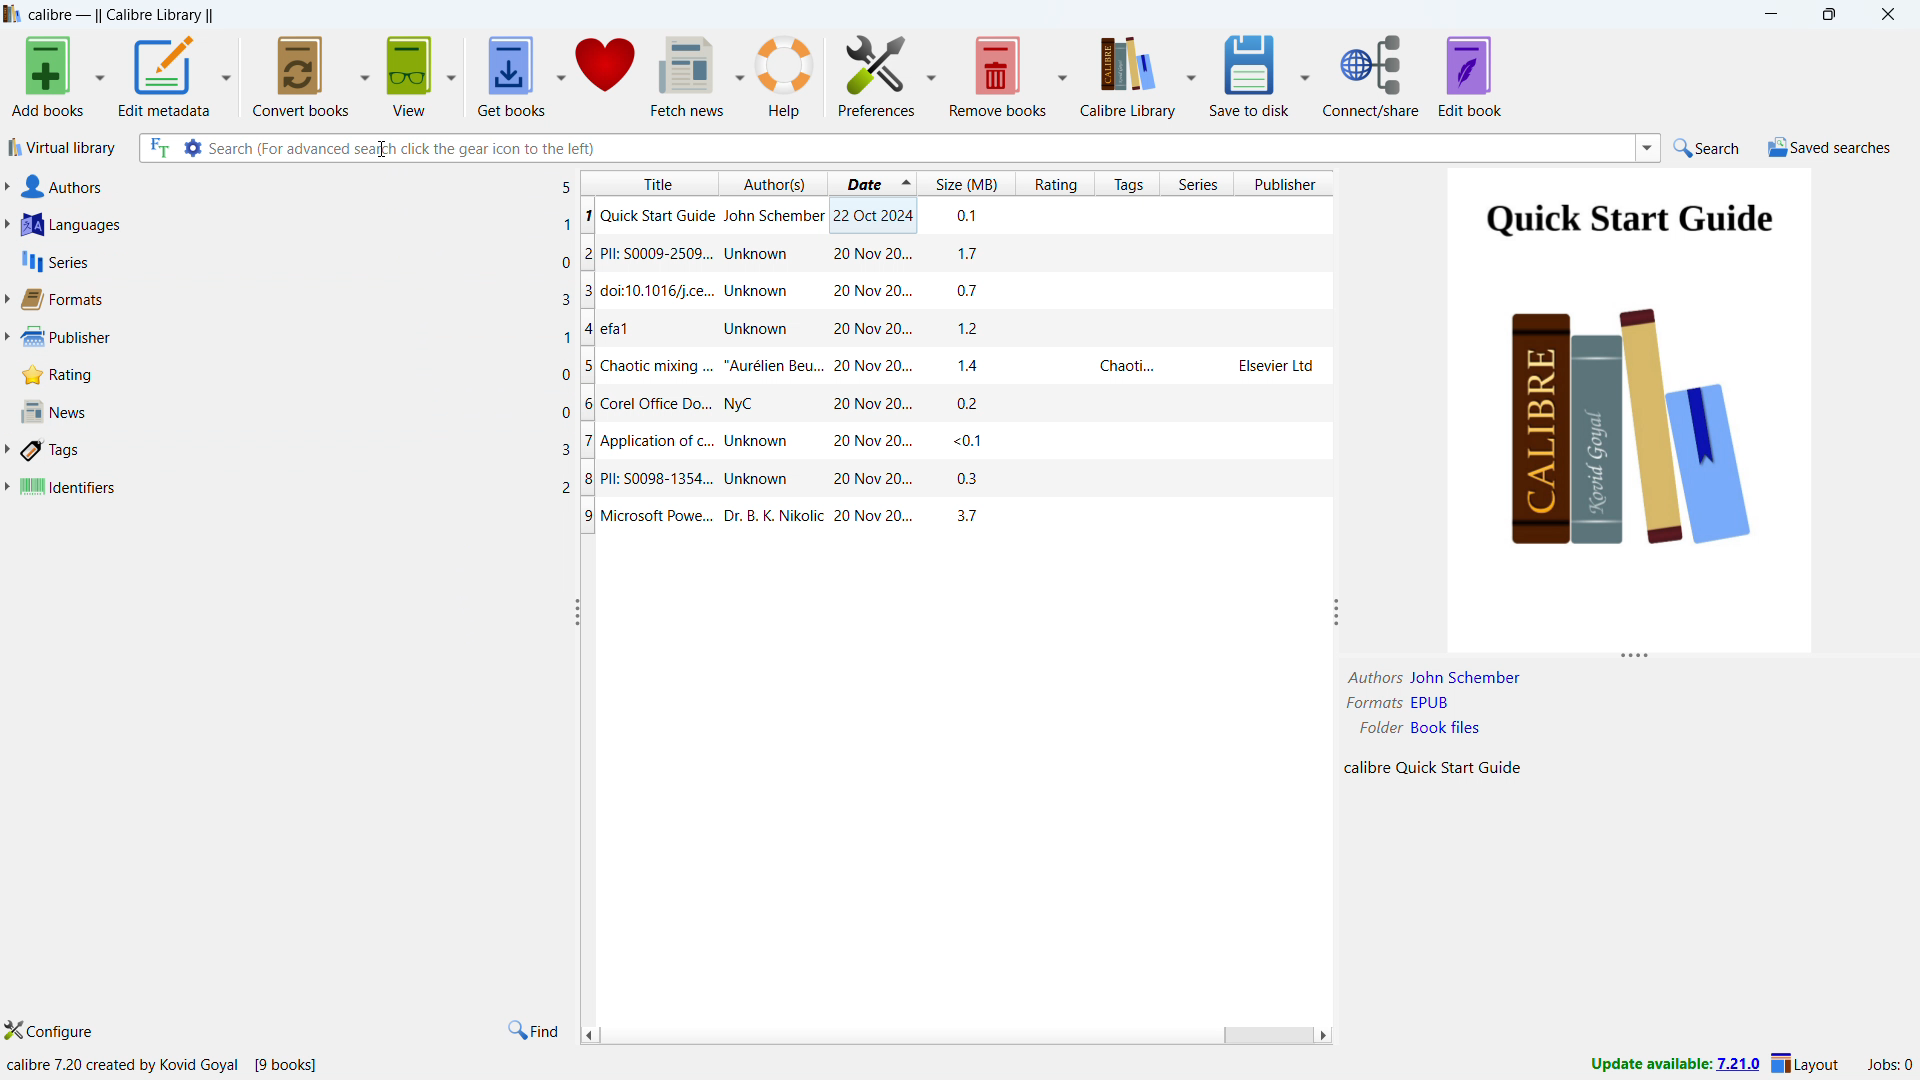 This screenshot has height=1080, width=1920. Describe the element at coordinates (1447, 706) in the screenshot. I see `EPUB` at that location.